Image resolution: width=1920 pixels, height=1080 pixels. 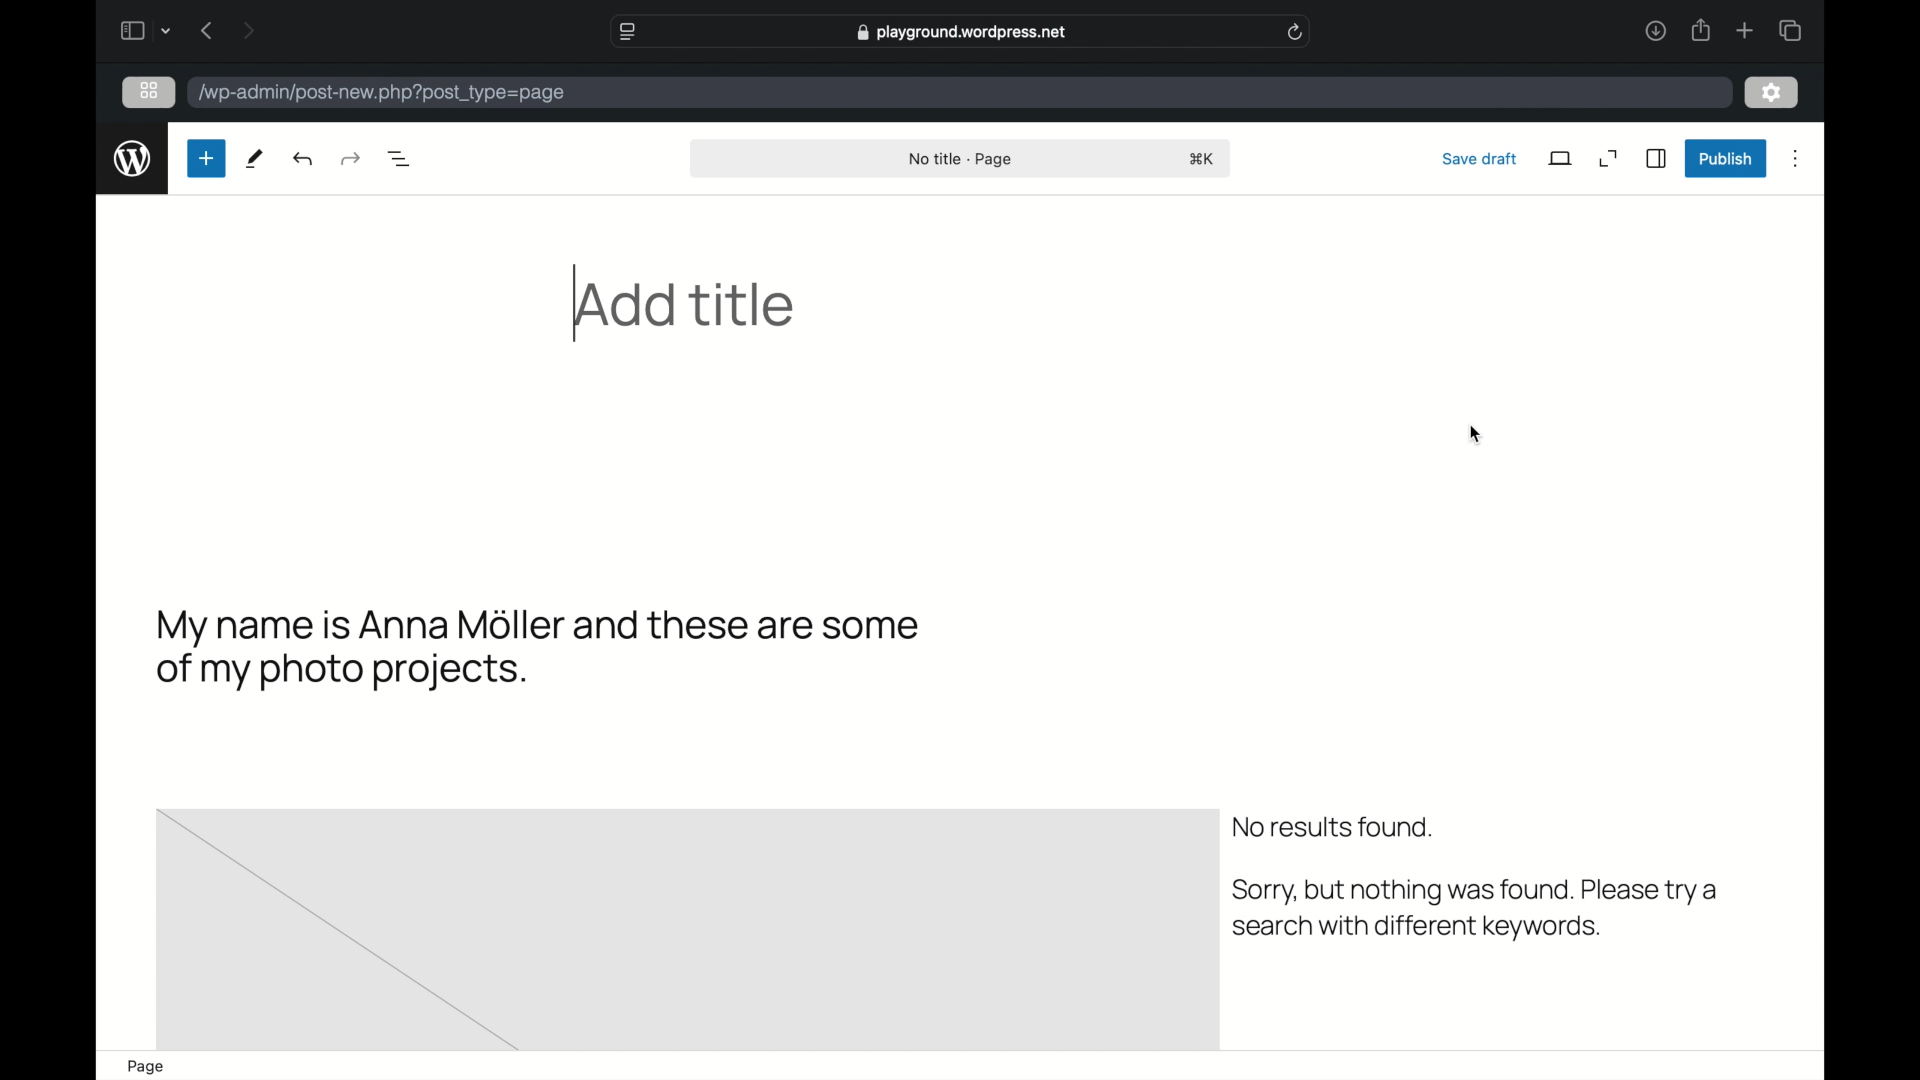 What do you see at coordinates (208, 30) in the screenshot?
I see `previous page` at bounding box center [208, 30].